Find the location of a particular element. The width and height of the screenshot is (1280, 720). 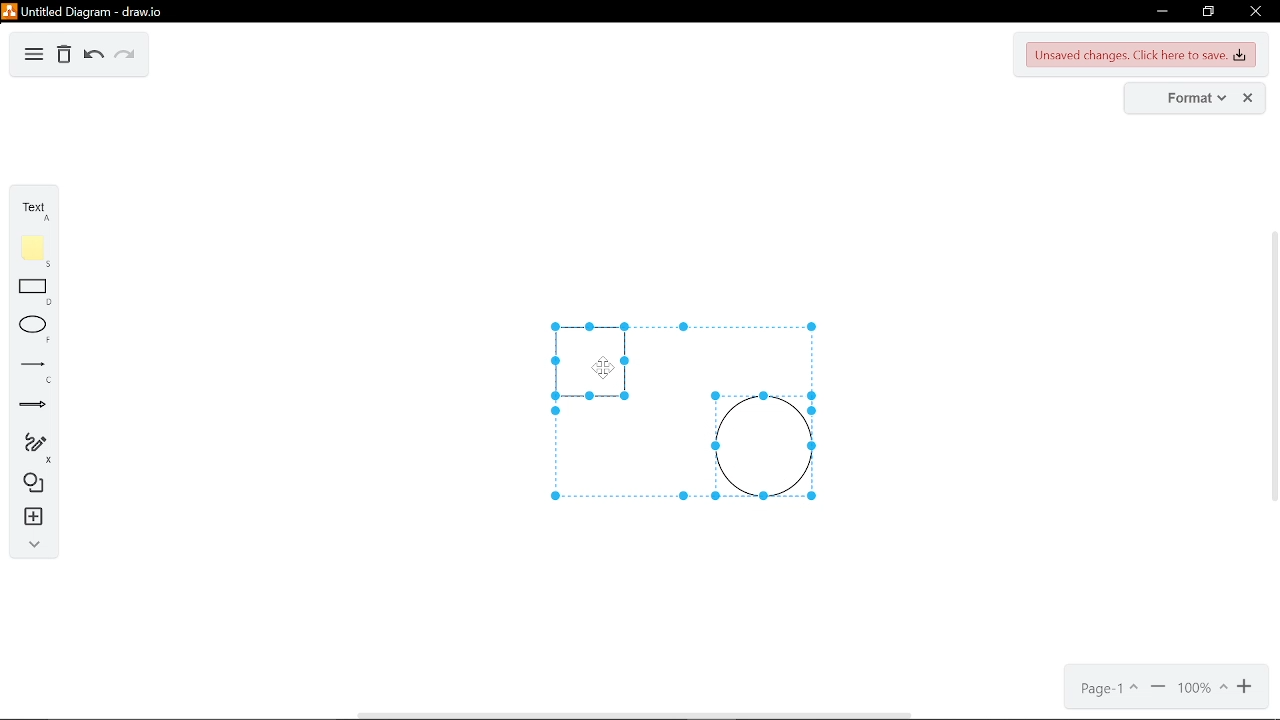

ellipse is located at coordinates (30, 331).